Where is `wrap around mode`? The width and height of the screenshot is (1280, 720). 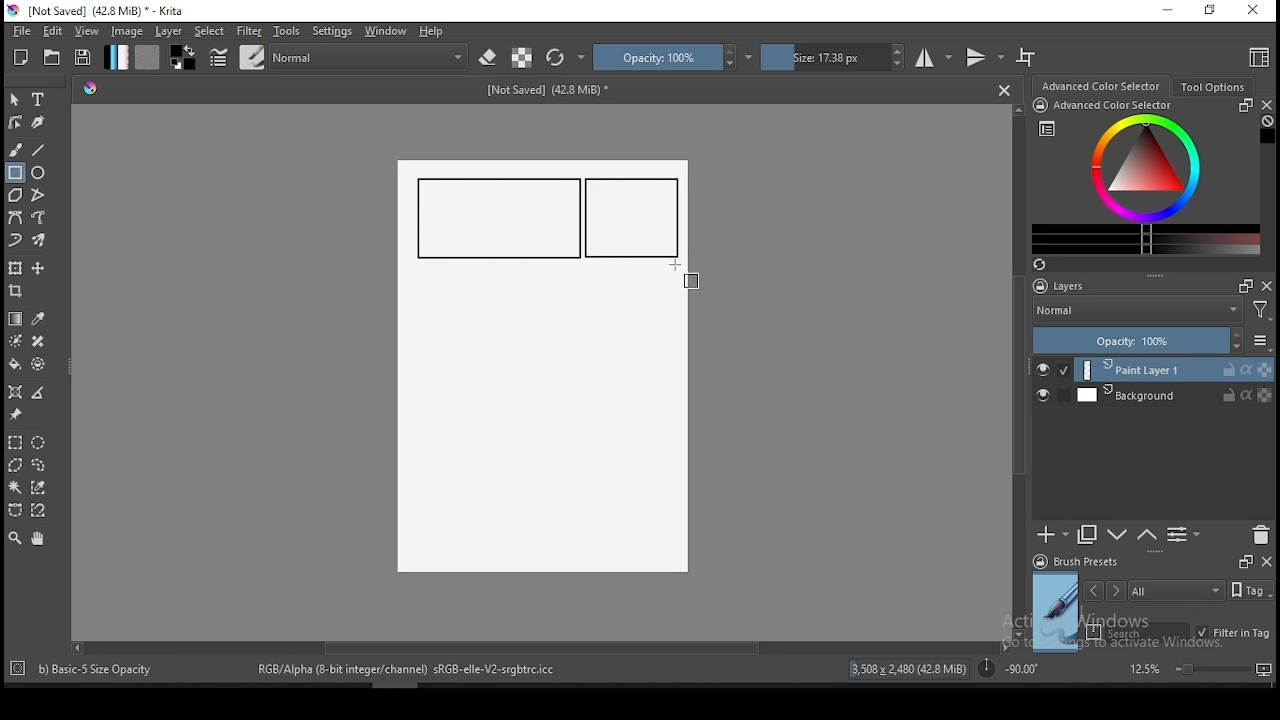
wrap around mode is located at coordinates (1027, 57).